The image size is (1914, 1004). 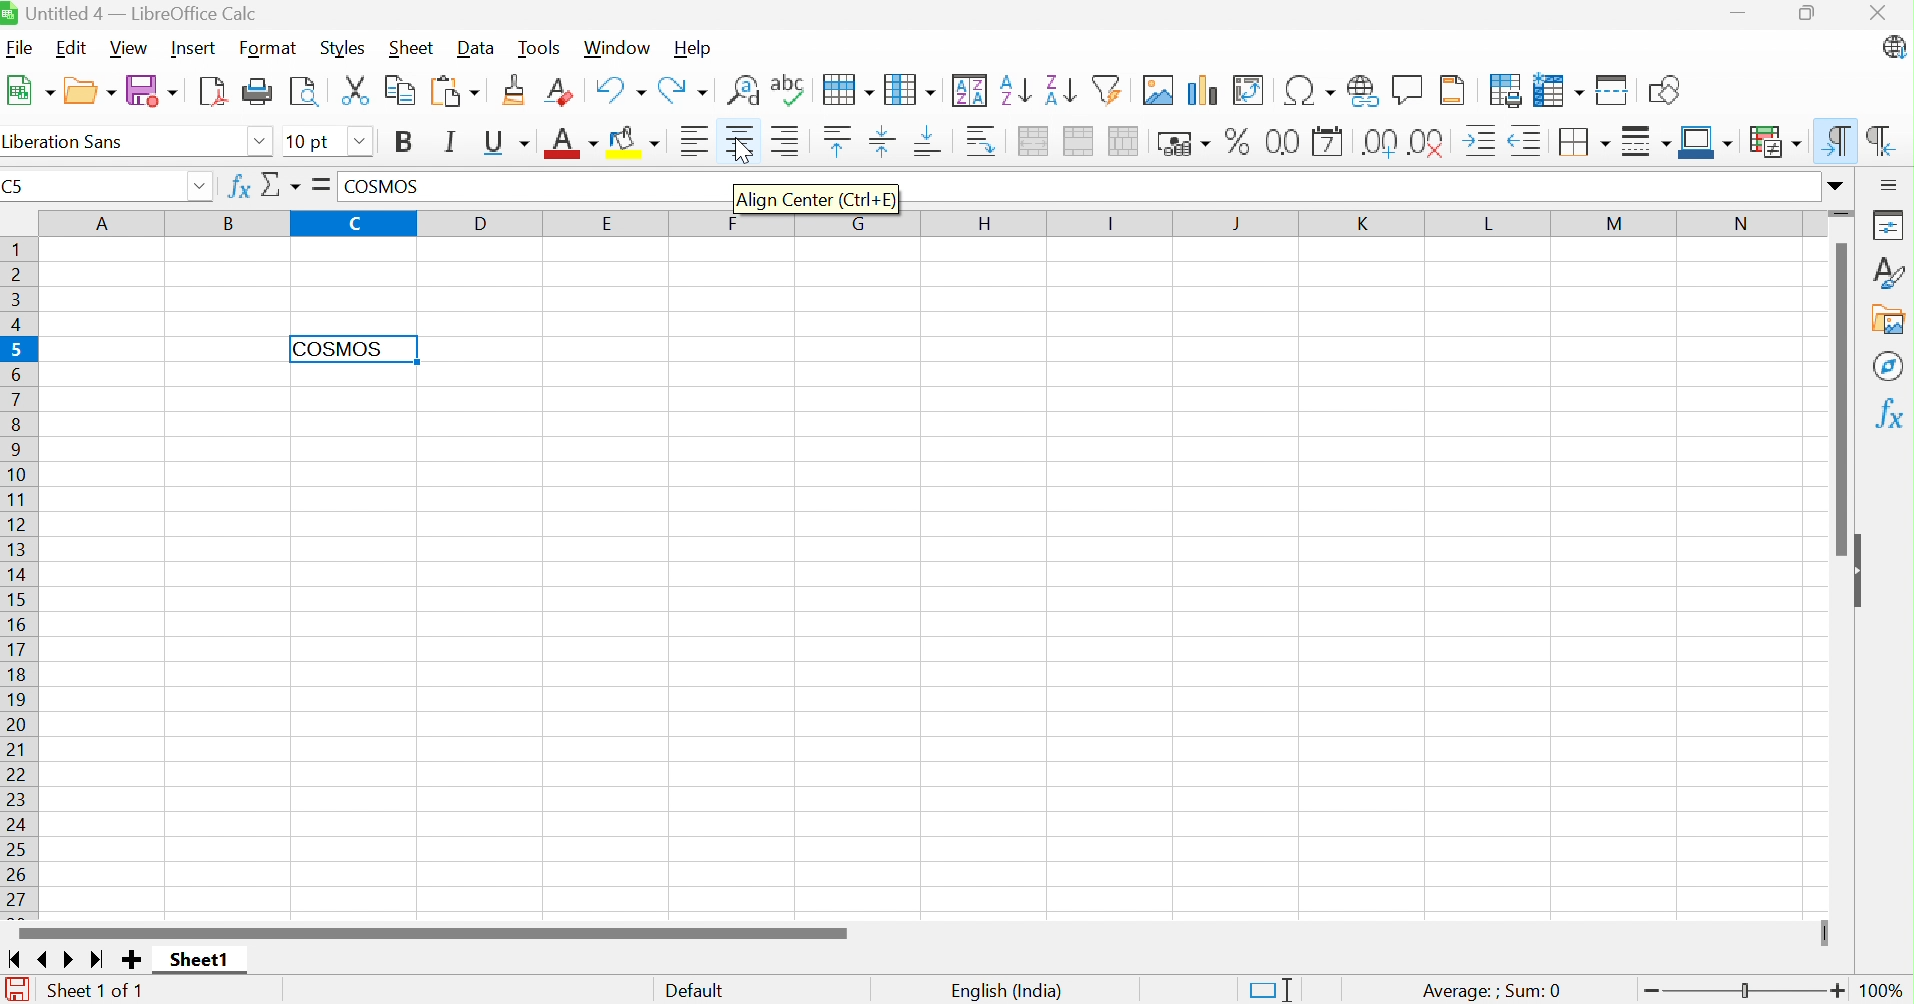 What do you see at coordinates (454, 142) in the screenshot?
I see `Italic` at bounding box center [454, 142].